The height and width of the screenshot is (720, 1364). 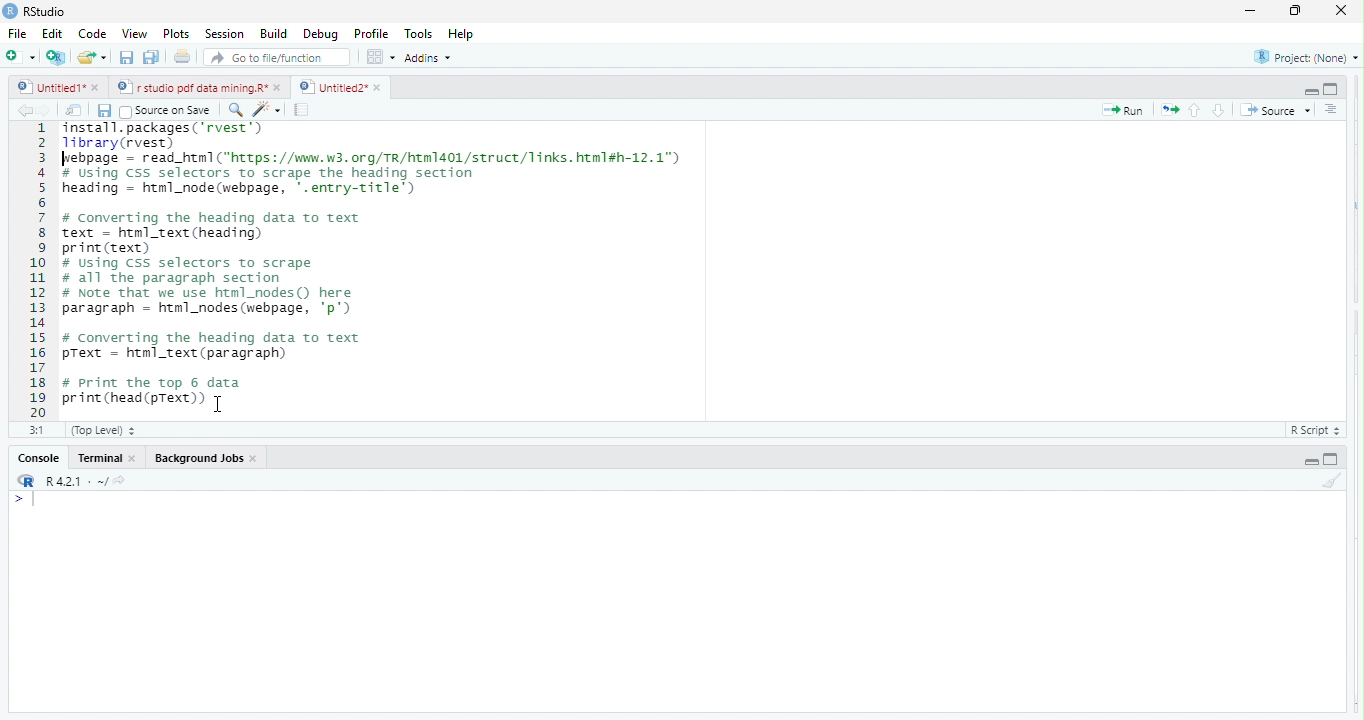 I want to click on save all open document, so click(x=150, y=57).